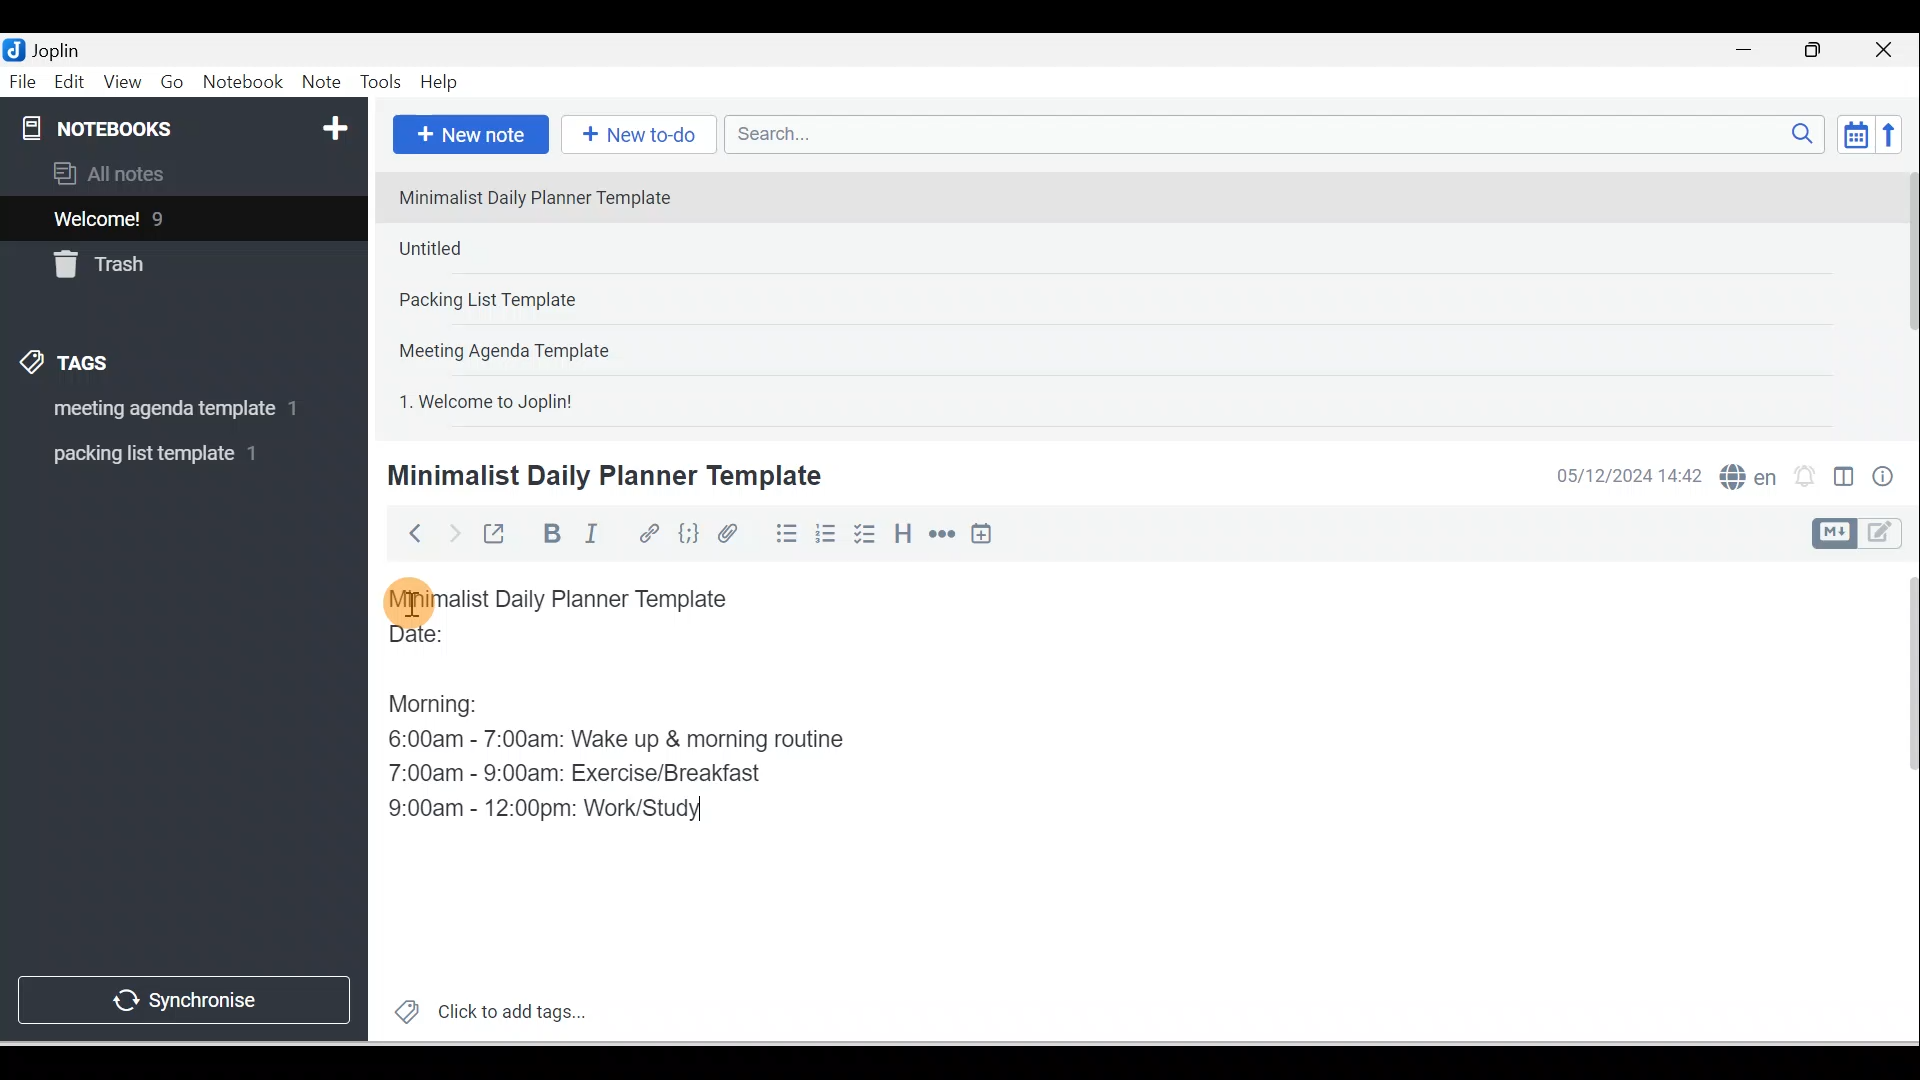 The width and height of the screenshot is (1920, 1080). What do you see at coordinates (175, 83) in the screenshot?
I see `Go` at bounding box center [175, 83].